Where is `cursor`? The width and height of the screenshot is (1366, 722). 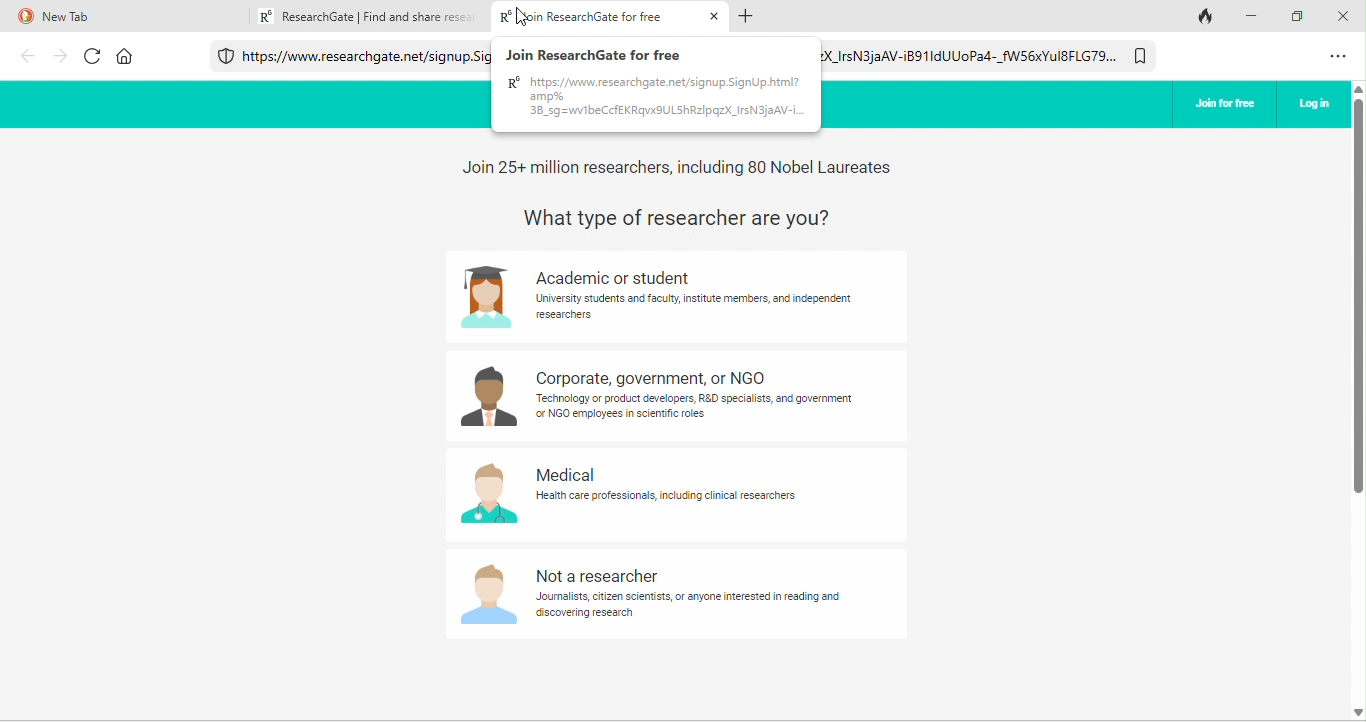
cursor is located at coordinates (530, 19).